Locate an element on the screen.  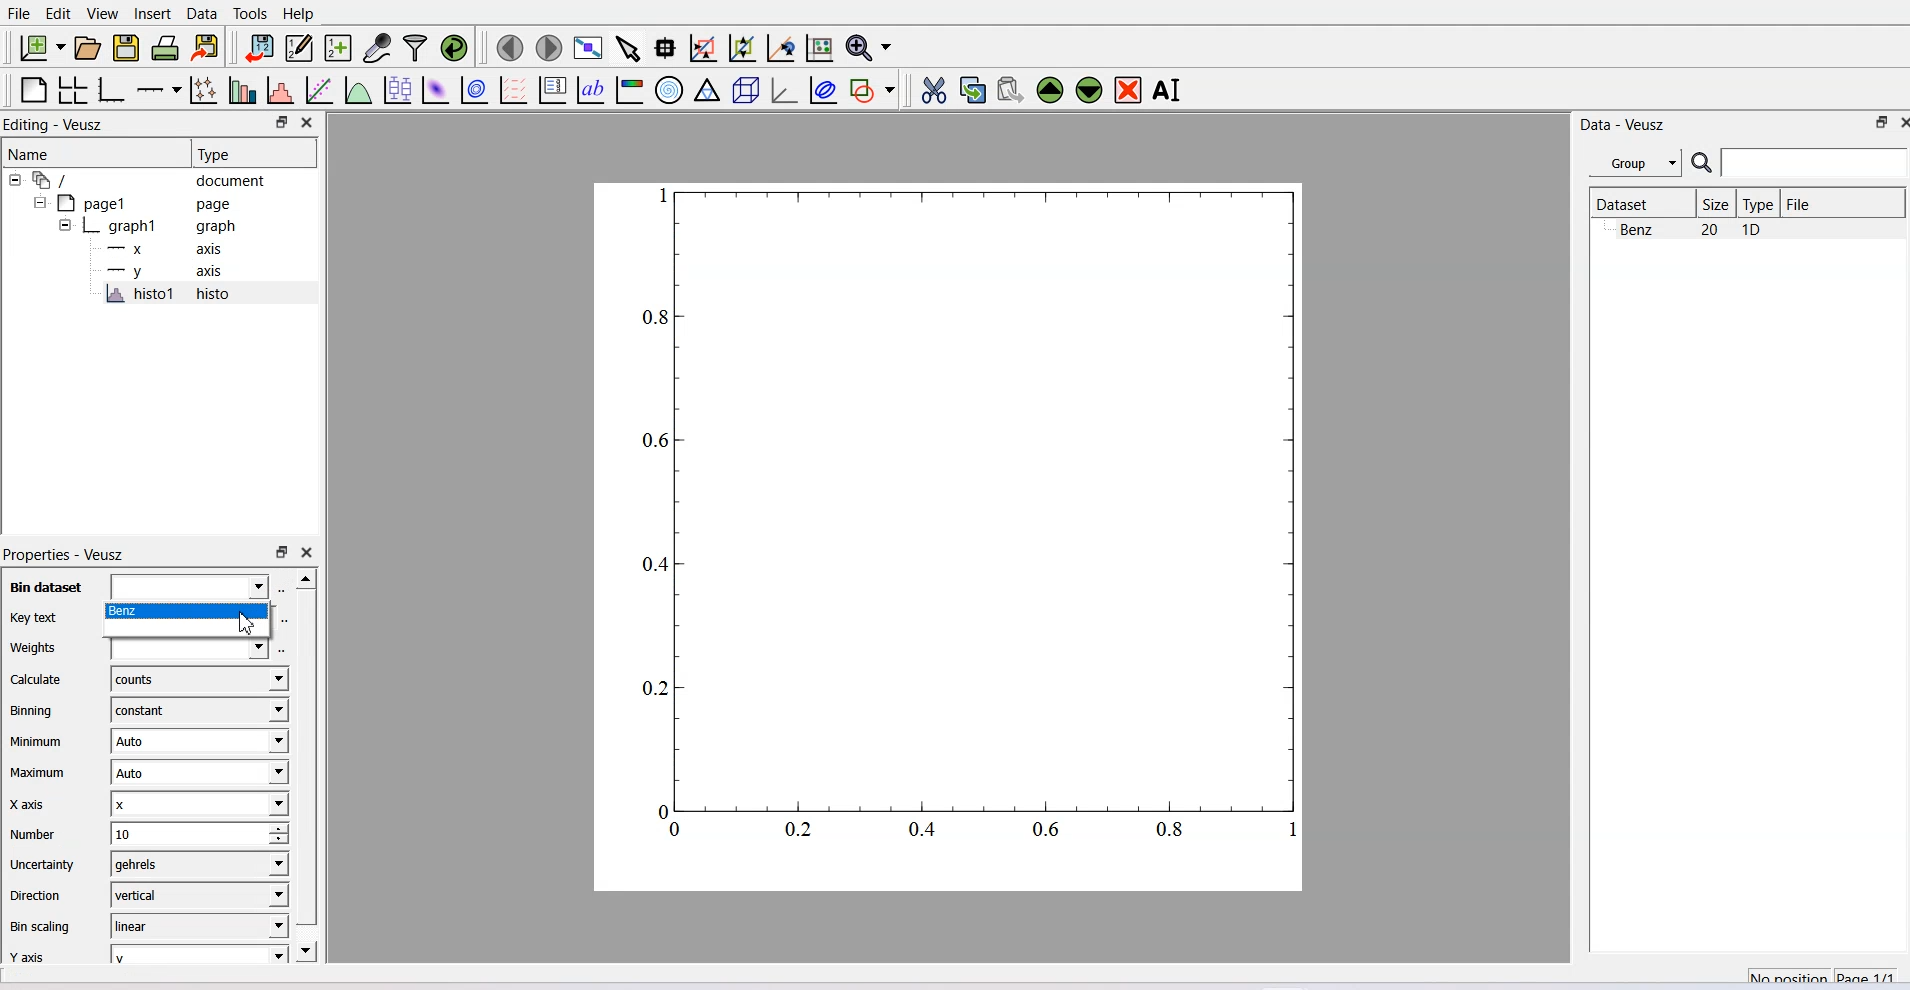
Help is located at coordinates (298, 14).